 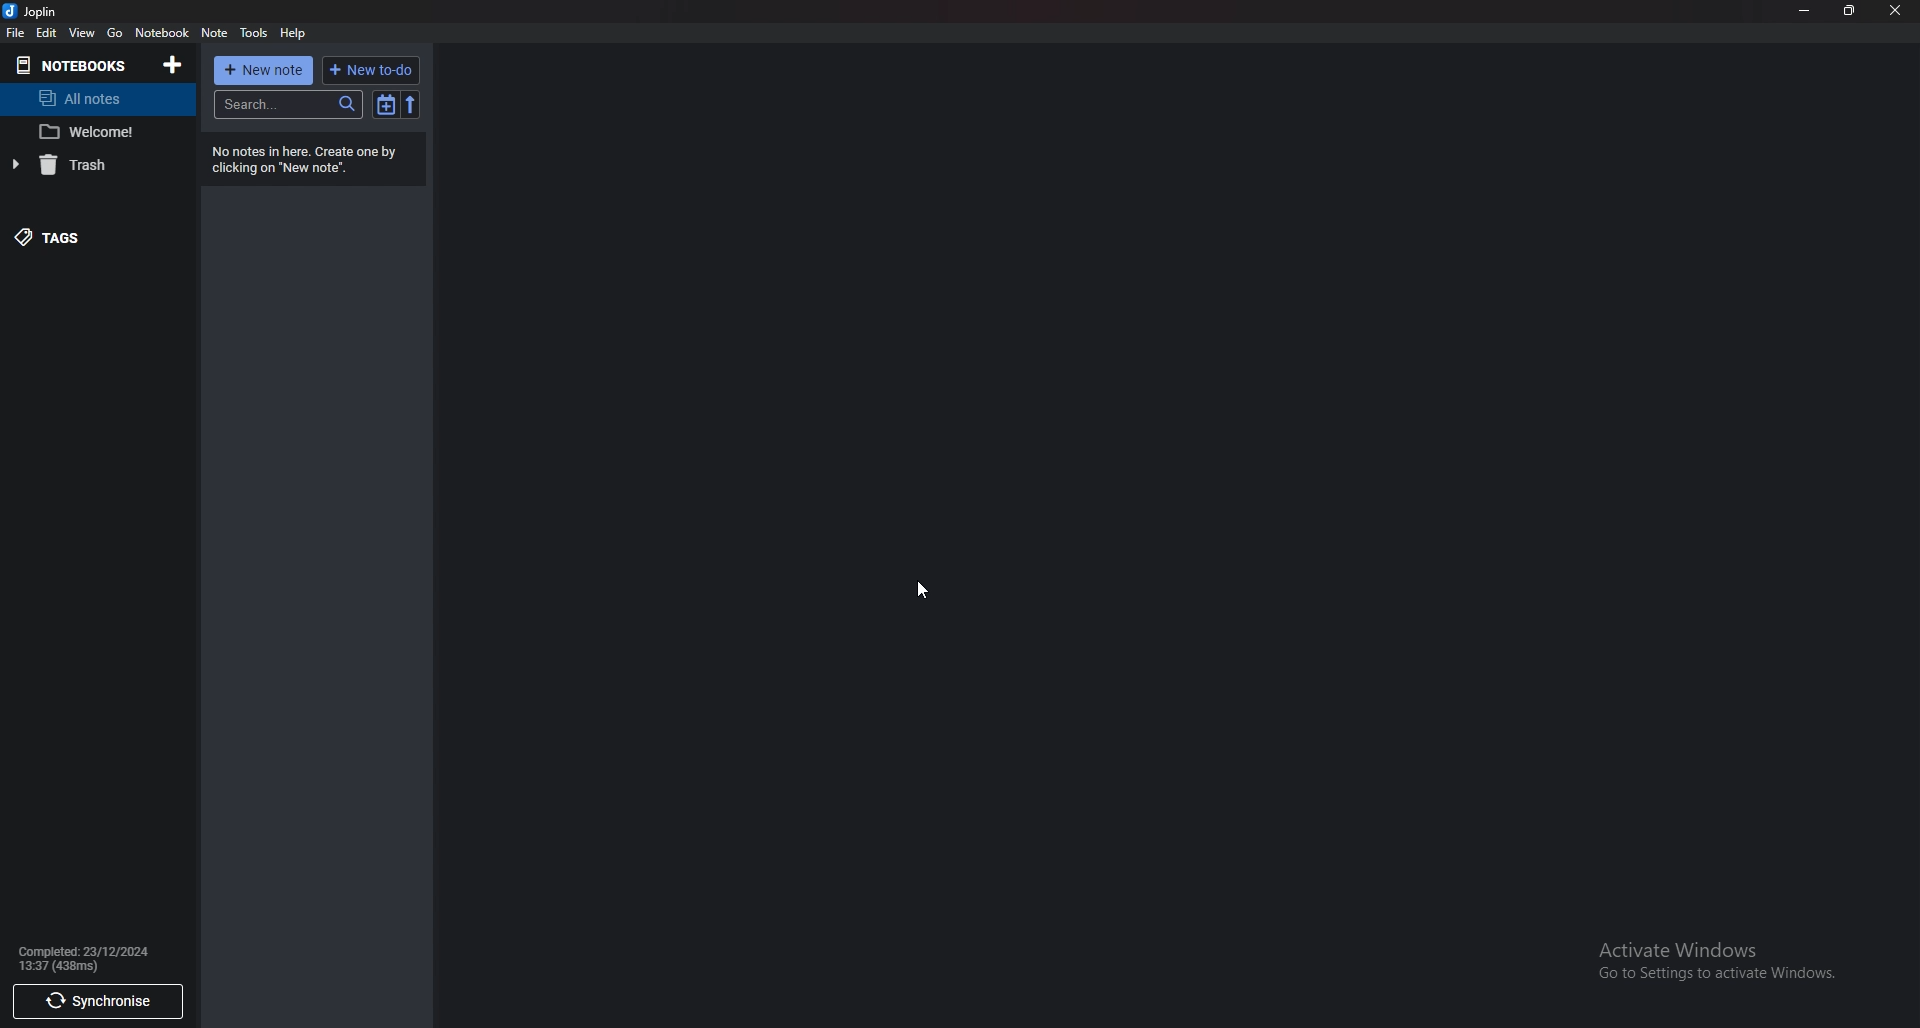 I want to click on New to do, so click(x=370, y=71).